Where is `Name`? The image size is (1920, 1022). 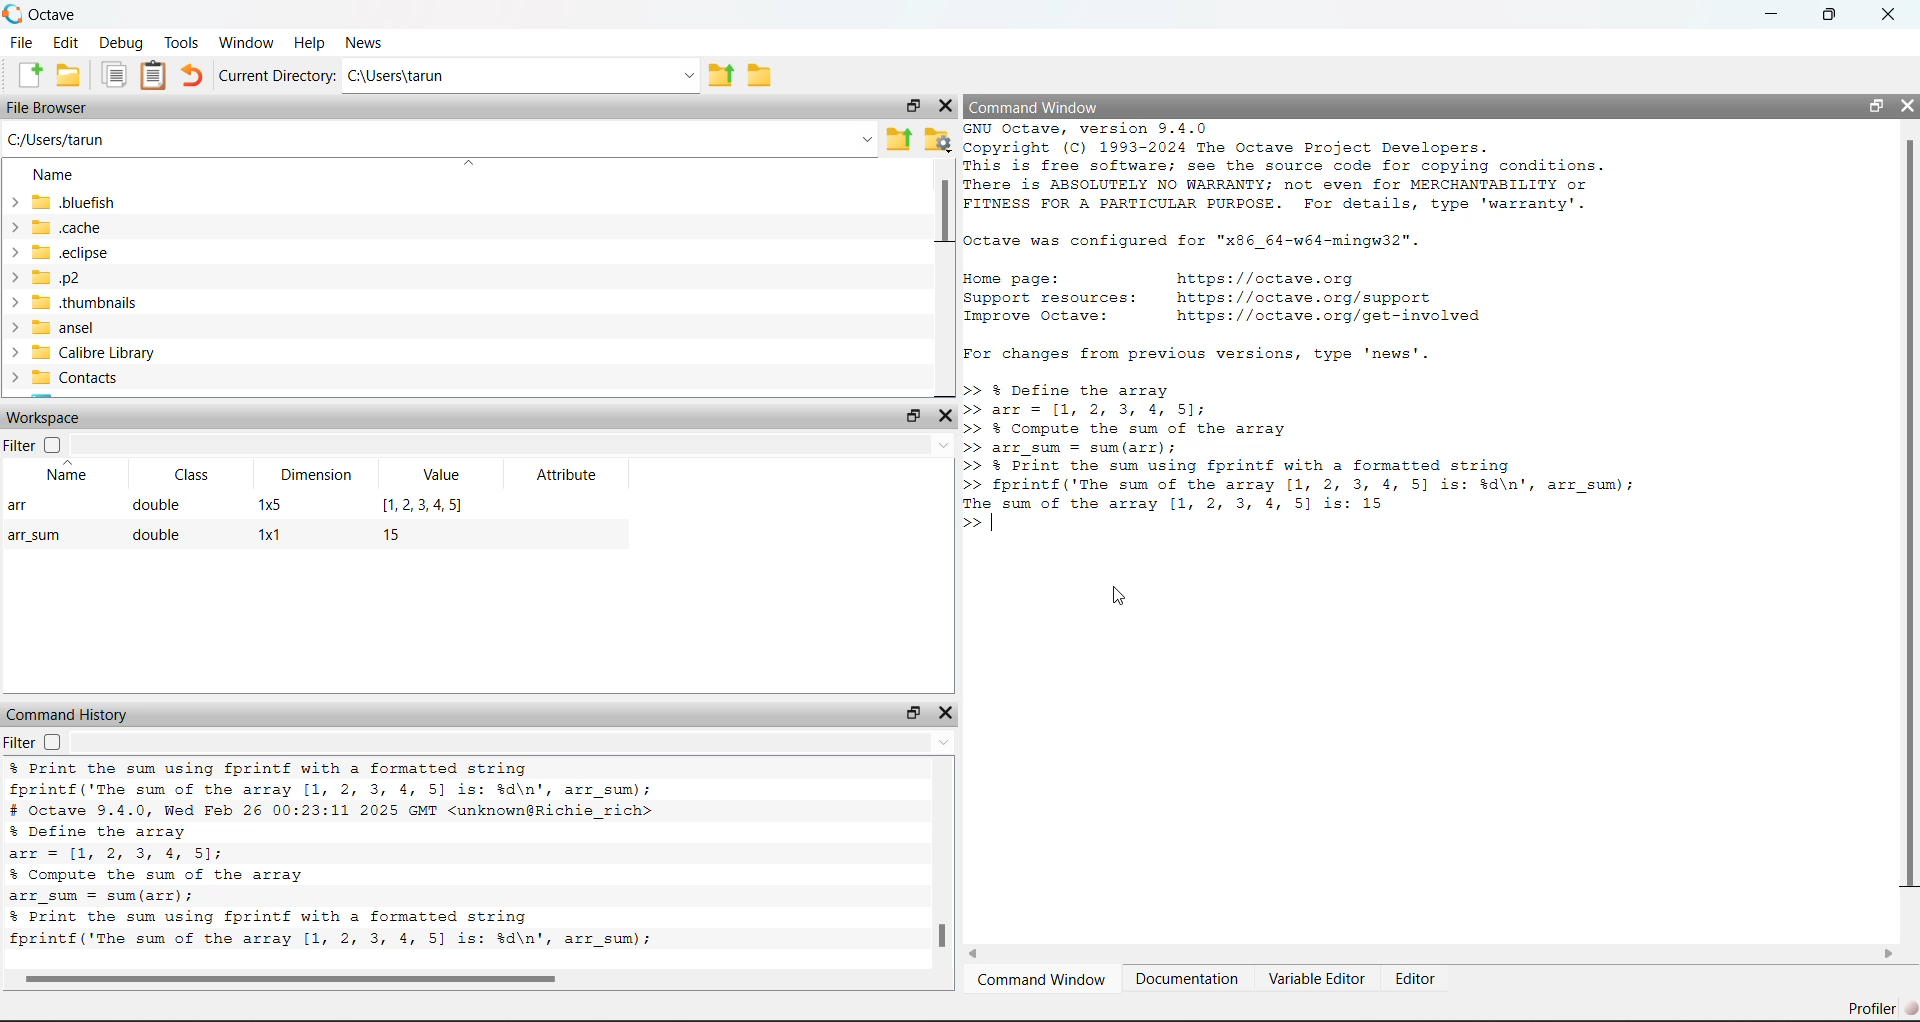
Name is located at coordinates (77, 475).